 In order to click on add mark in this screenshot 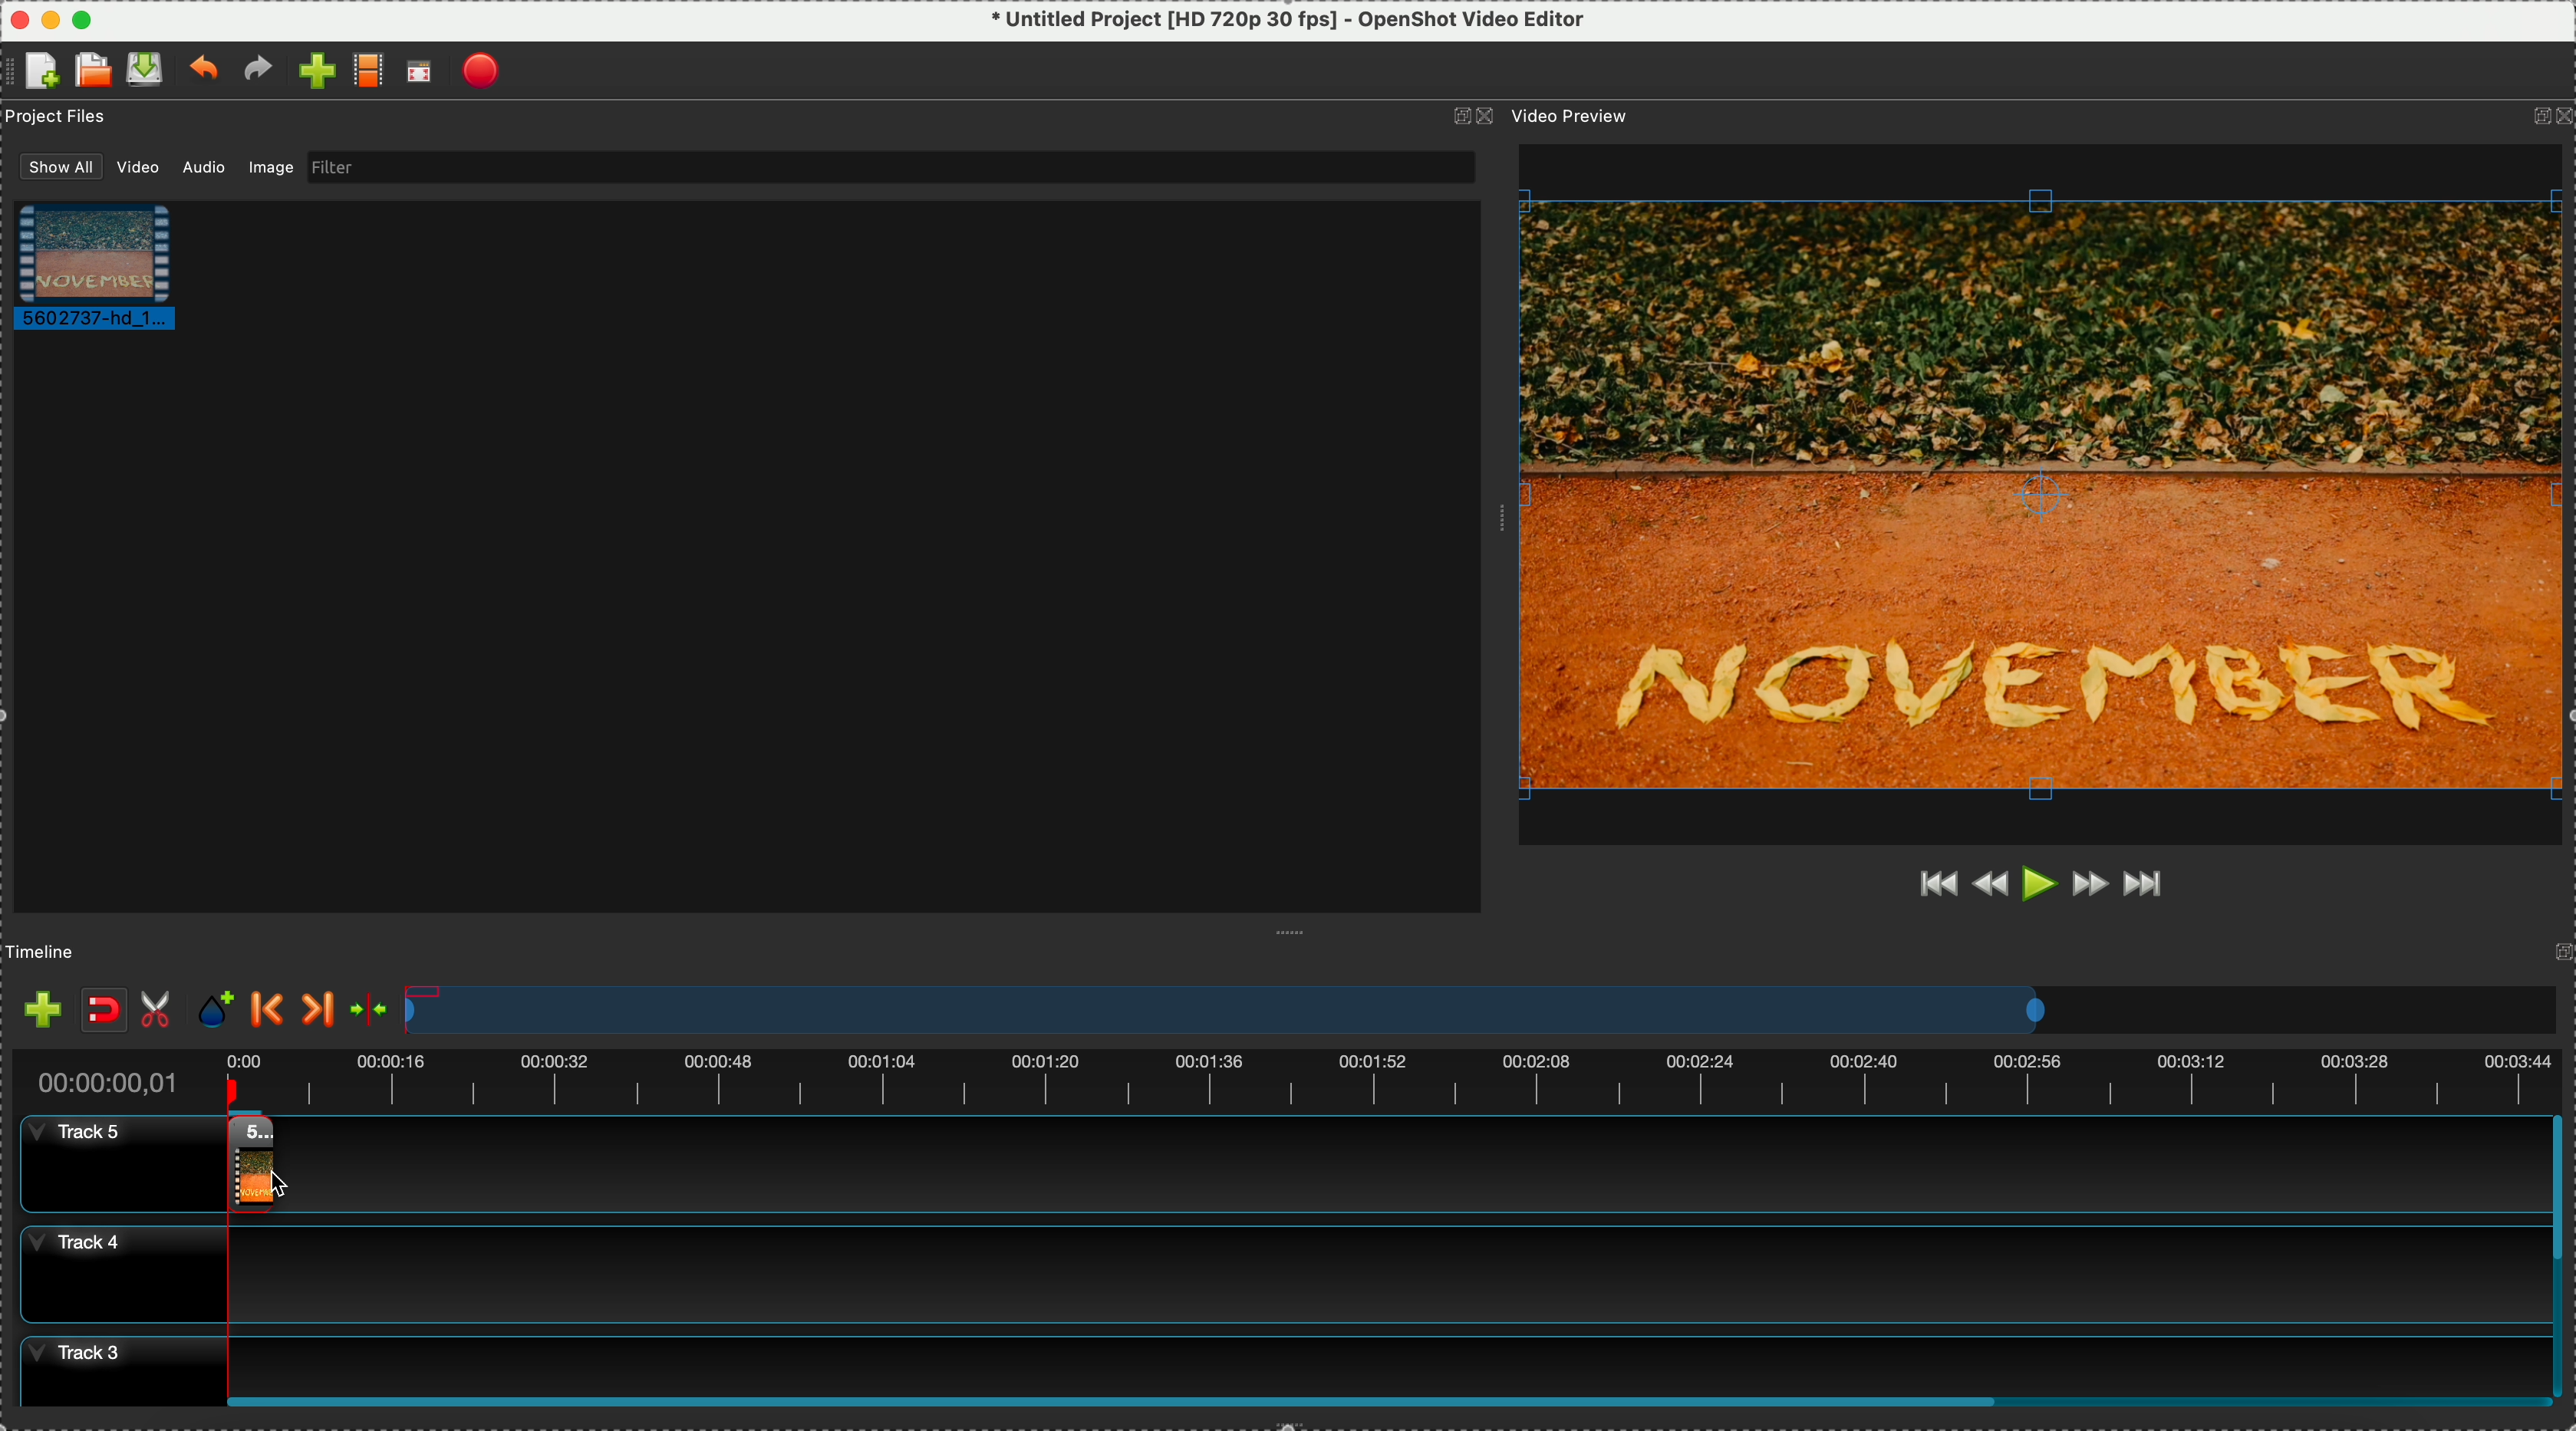, I will do `click(220, 1009)`.